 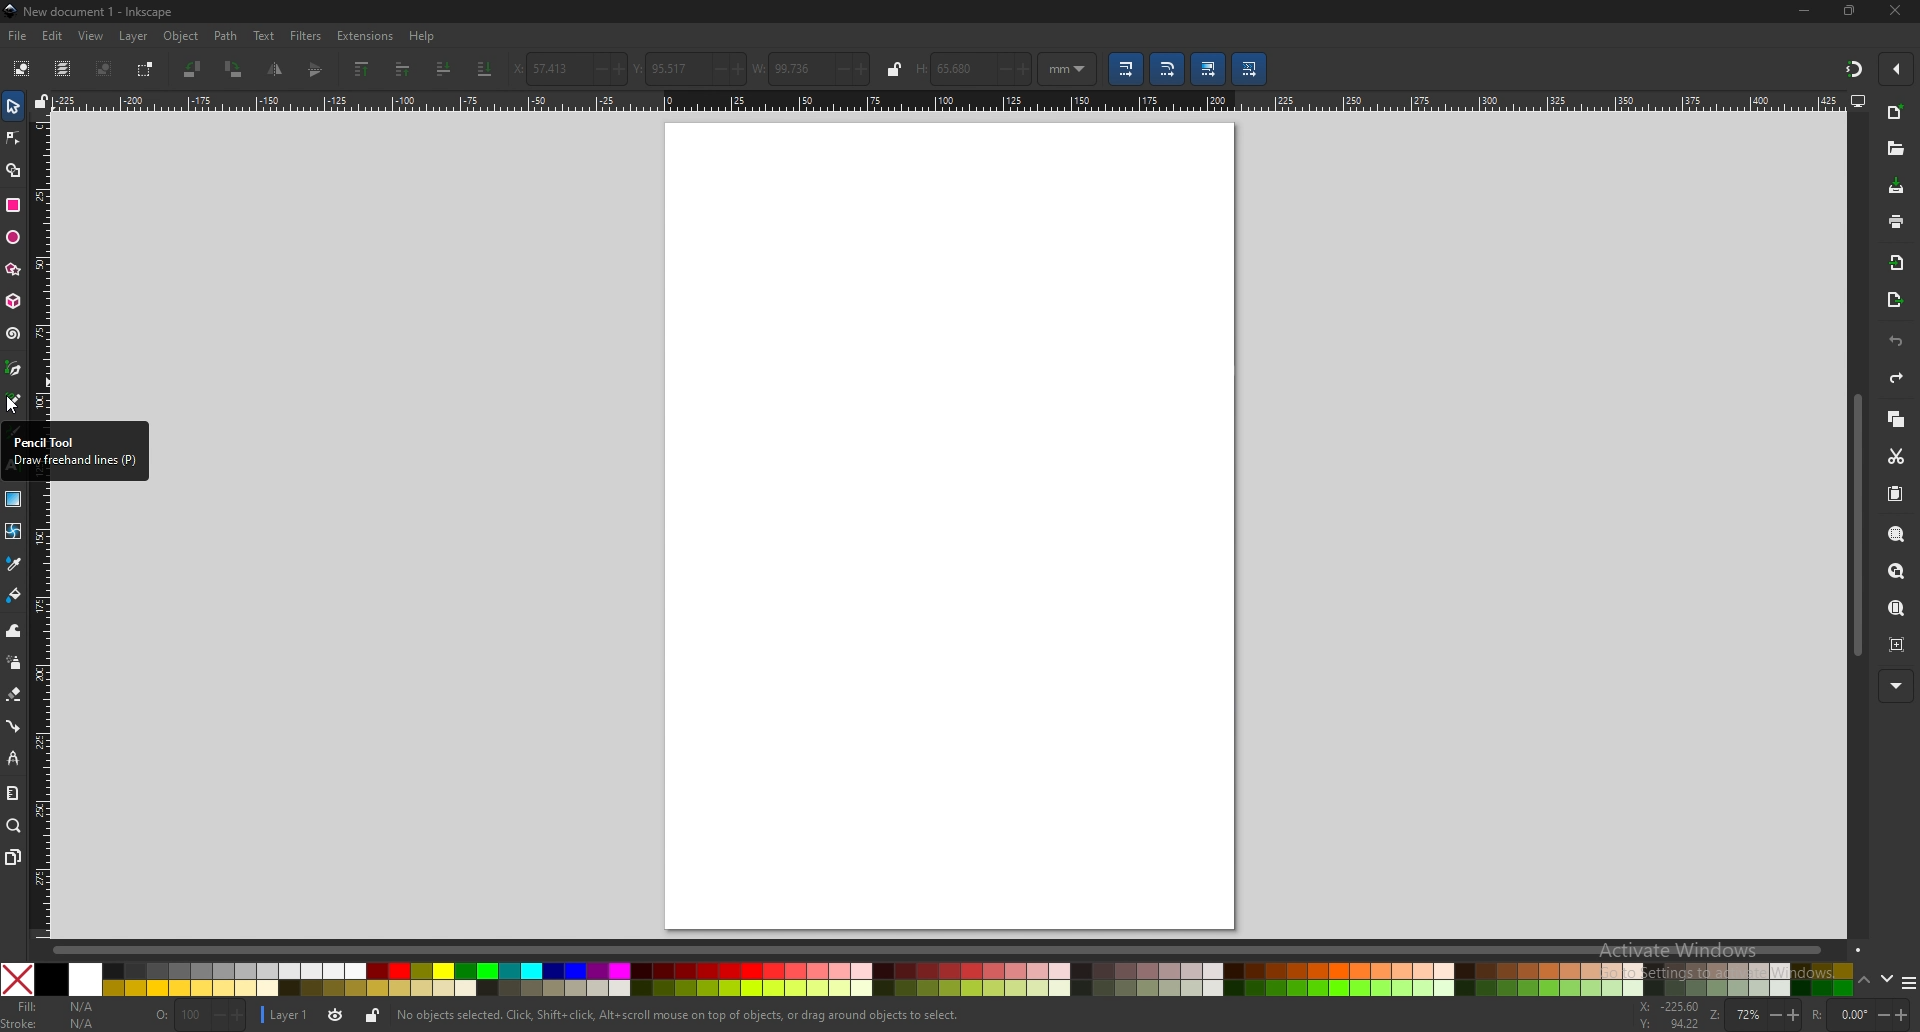 What do you see at coordinates (679, 1015) in the screenshot?
I see `info` at bounding box center [679, 1015].